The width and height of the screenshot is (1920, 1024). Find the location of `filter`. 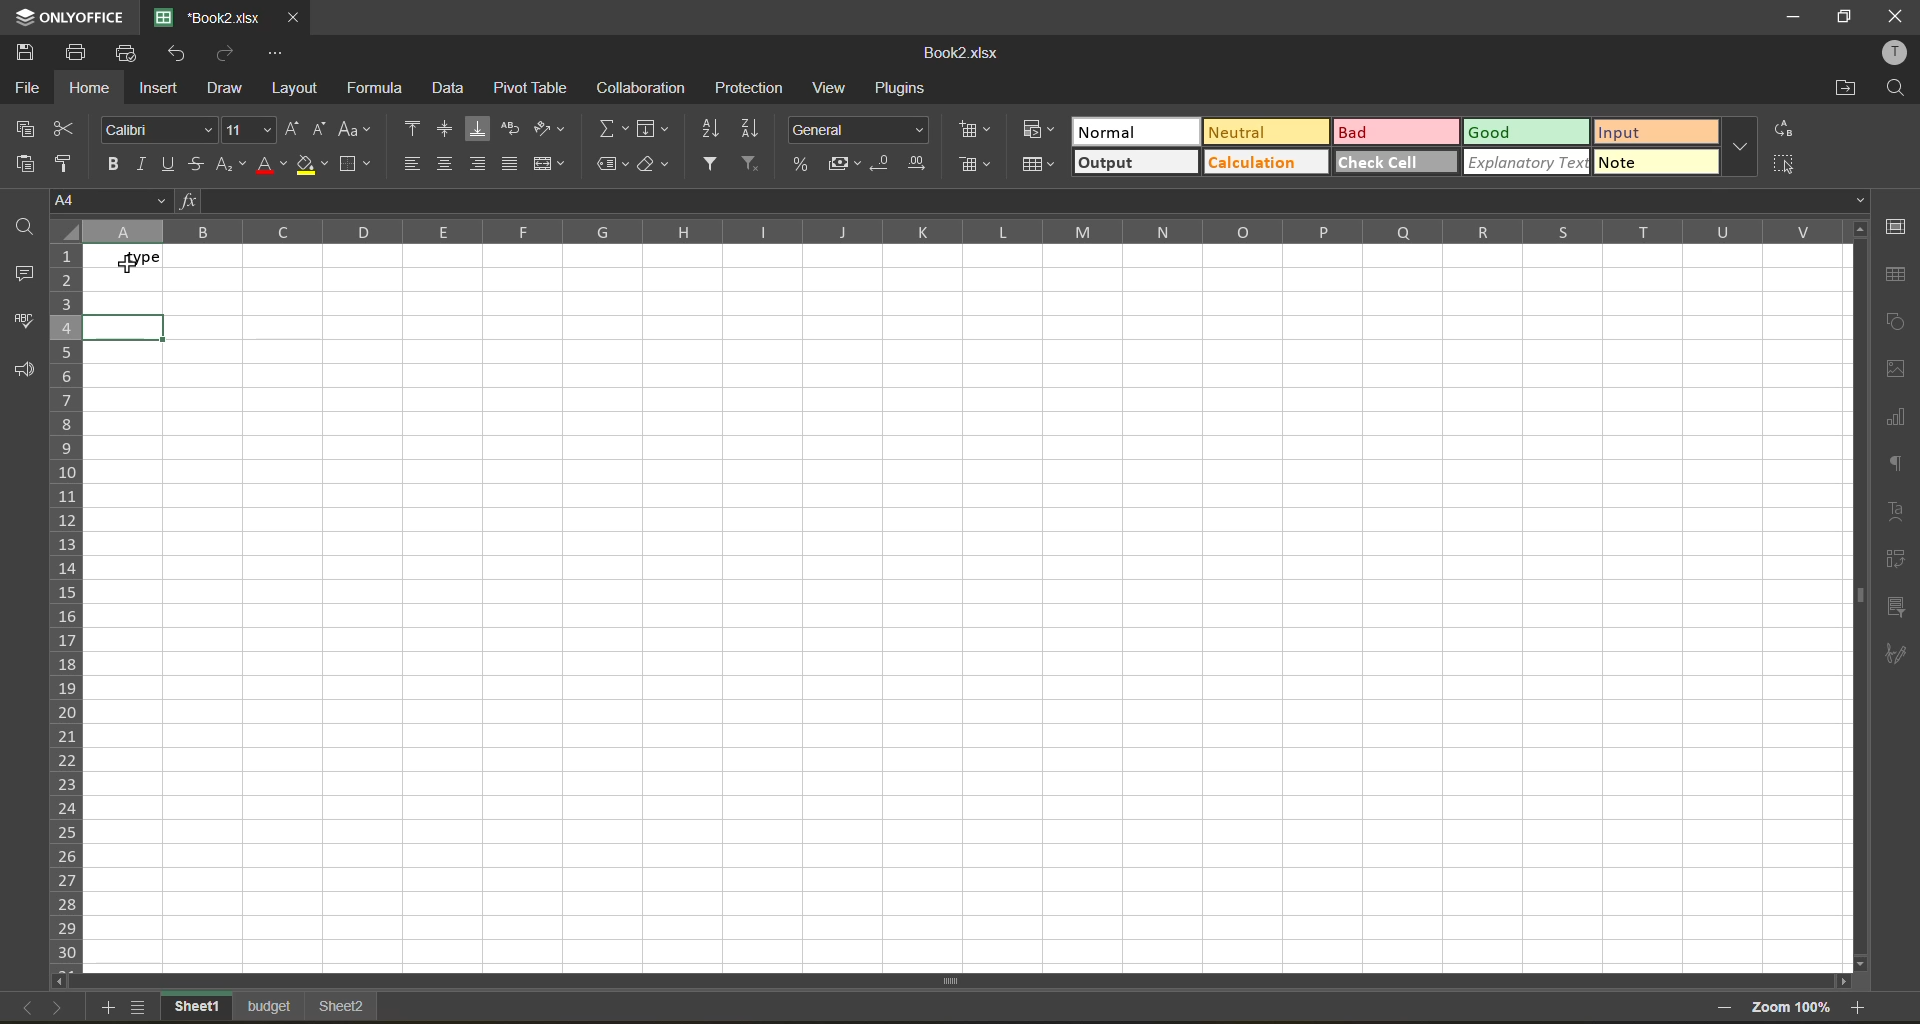

filter is located at coordinates (711, 165).